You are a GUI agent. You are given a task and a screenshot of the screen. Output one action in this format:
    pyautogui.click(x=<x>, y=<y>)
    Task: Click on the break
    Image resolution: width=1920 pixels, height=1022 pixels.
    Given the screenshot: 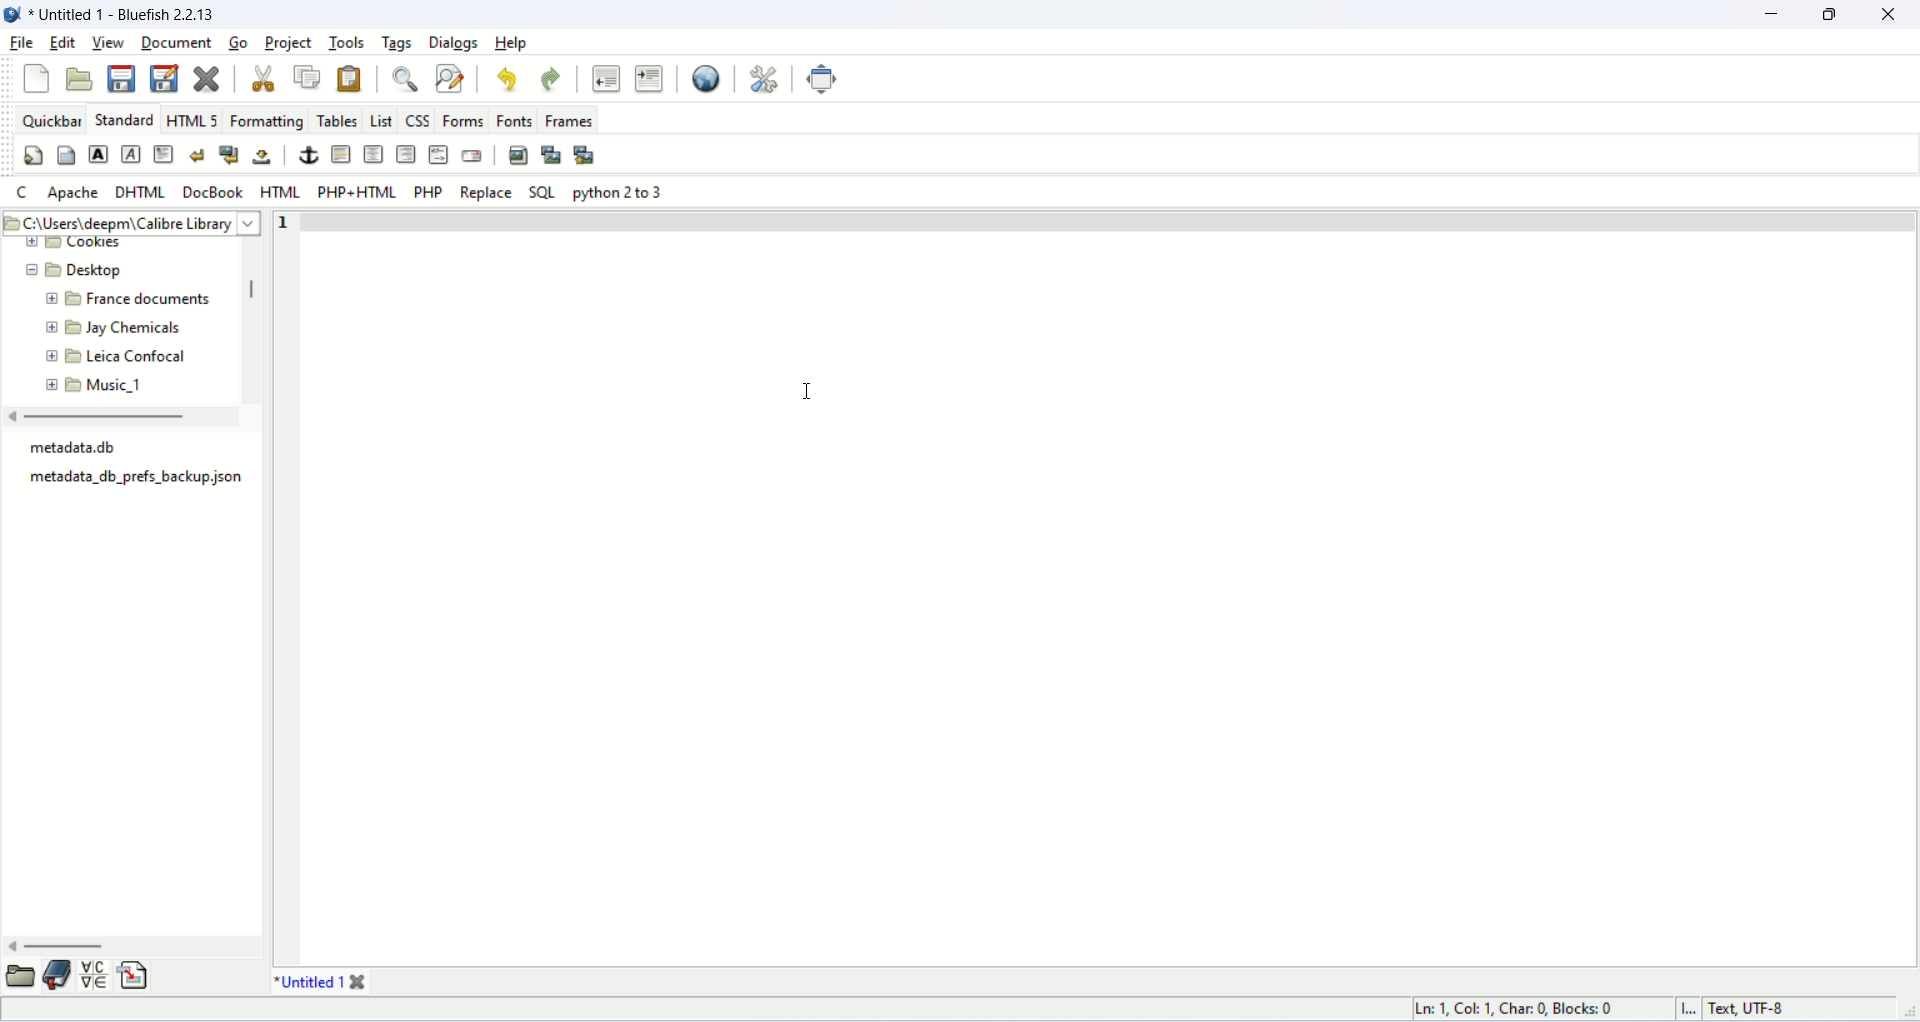 What is the action you would take?
    pyautogui.click(x=195, y=155)
    